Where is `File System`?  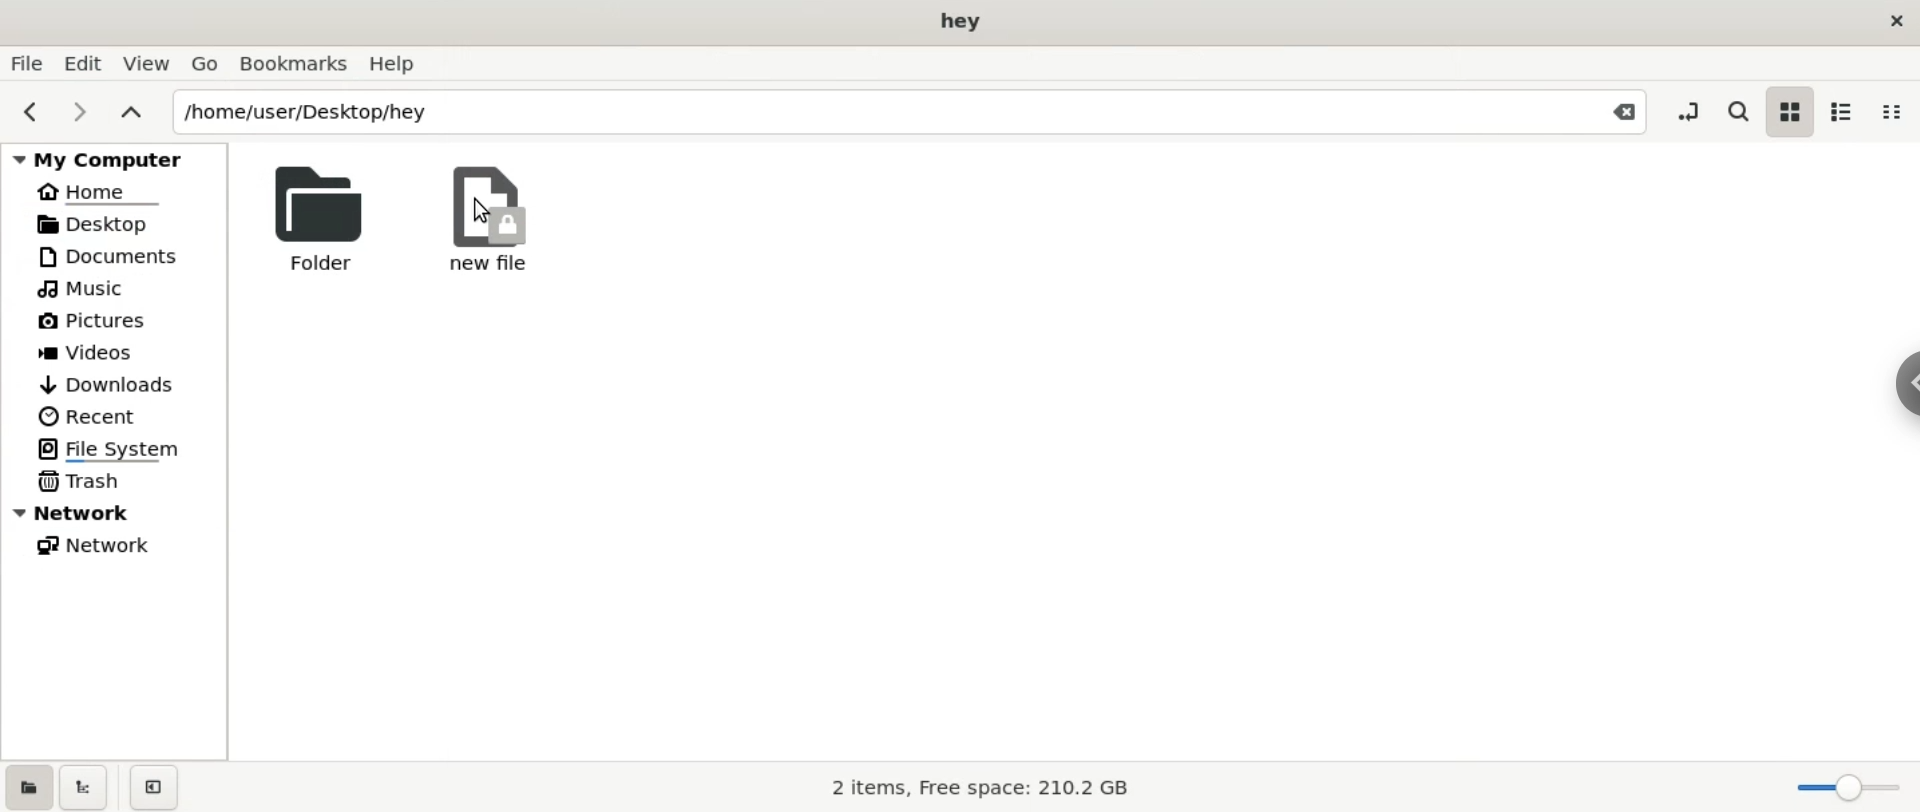 File System is located at coordinates (117, 448).